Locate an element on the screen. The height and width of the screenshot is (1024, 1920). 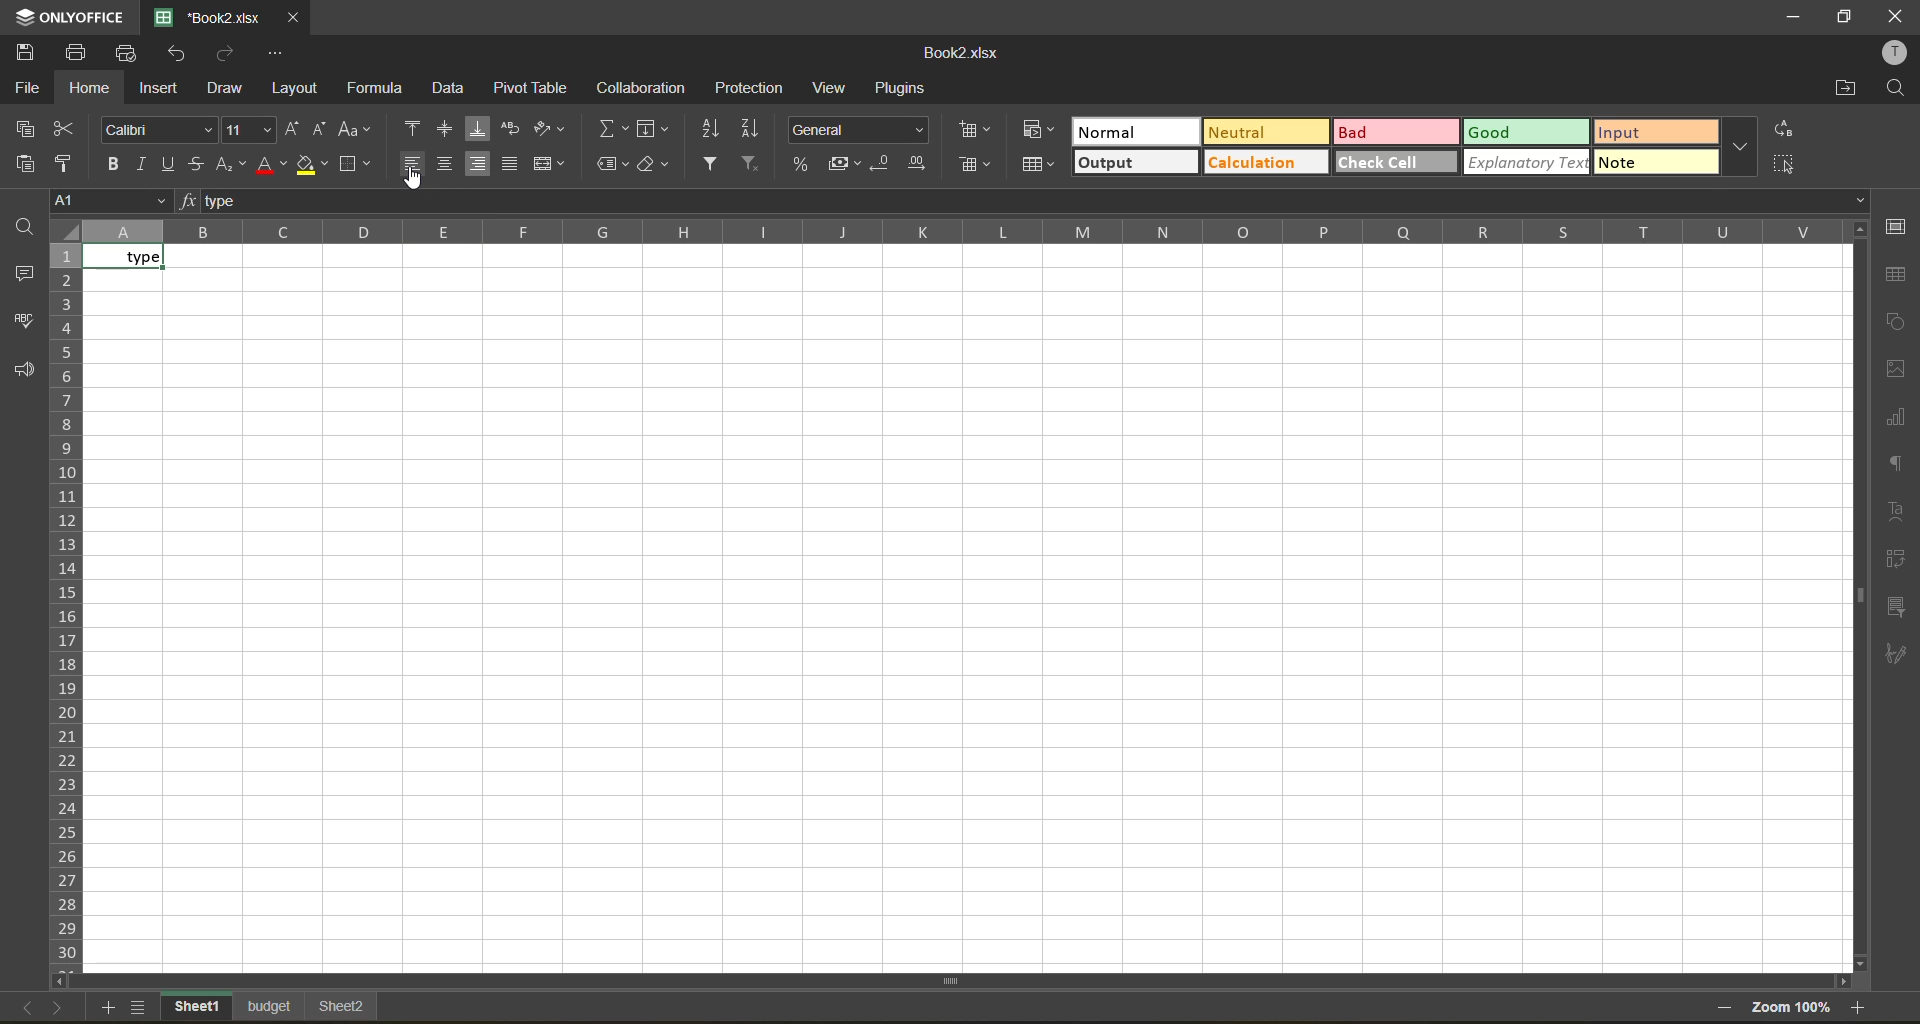
font size is located at coordinates (250, 129).